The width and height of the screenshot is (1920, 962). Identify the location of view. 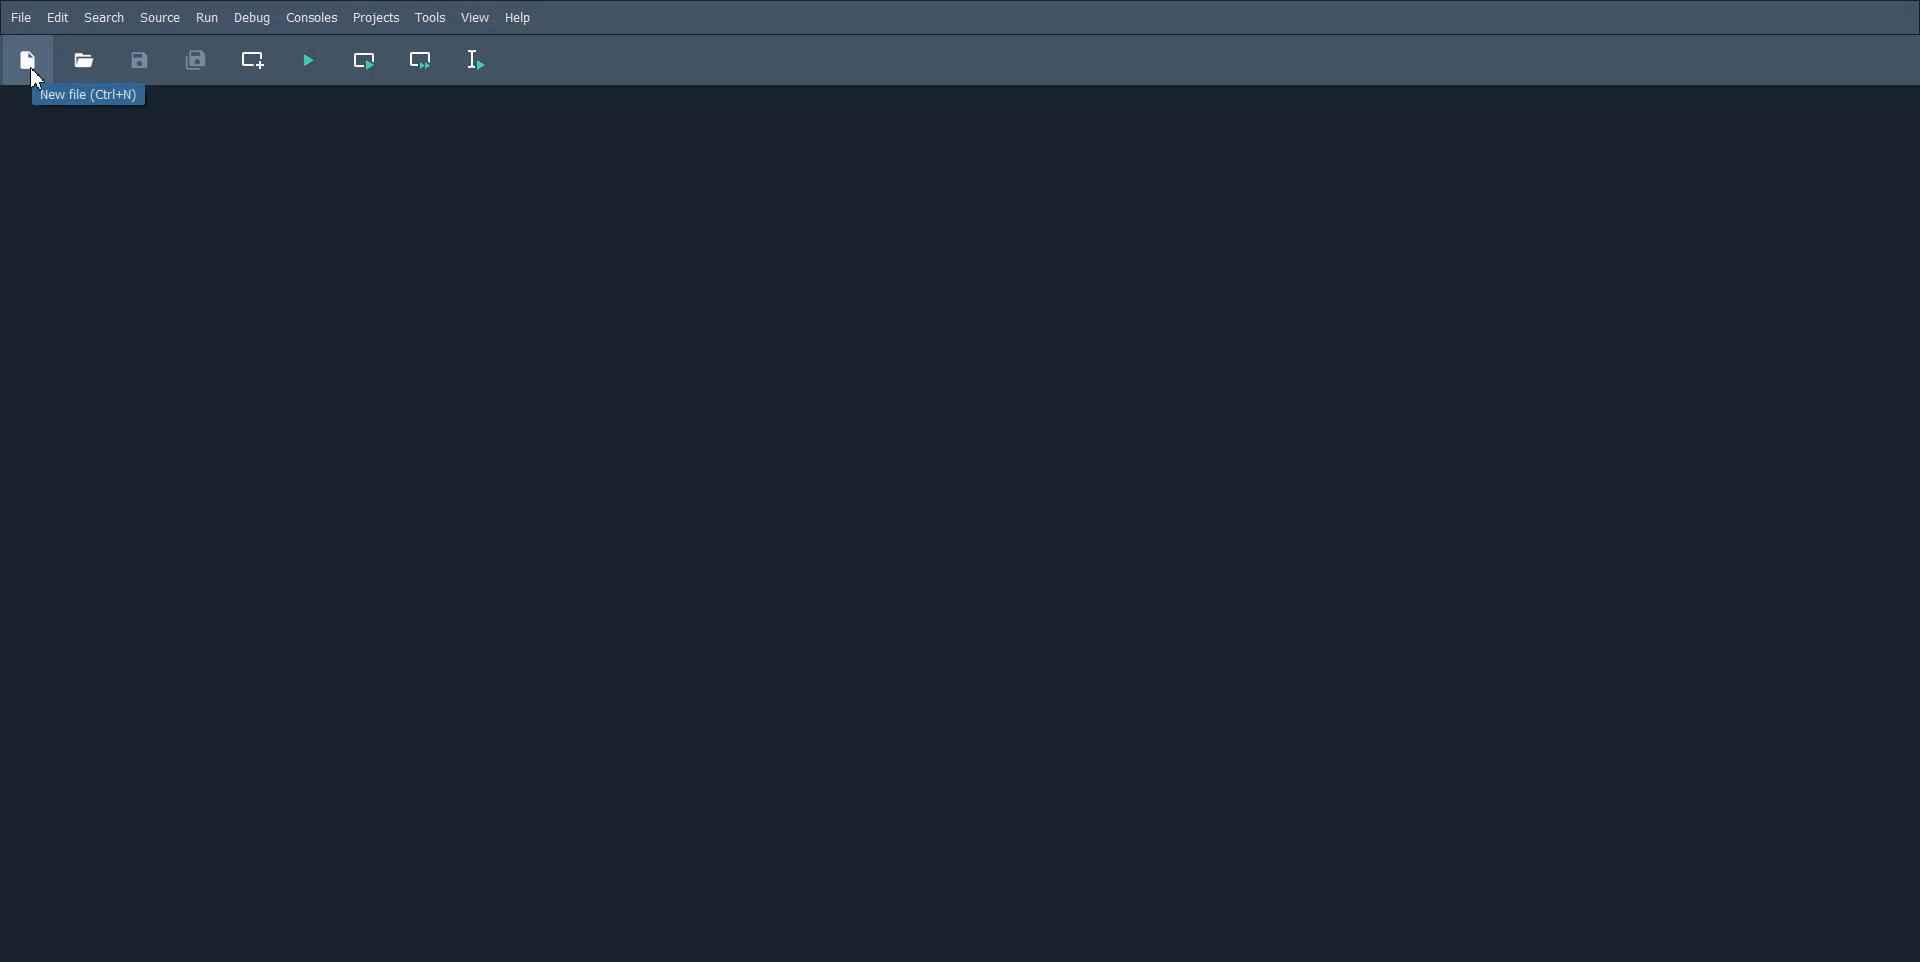
(476, 18).